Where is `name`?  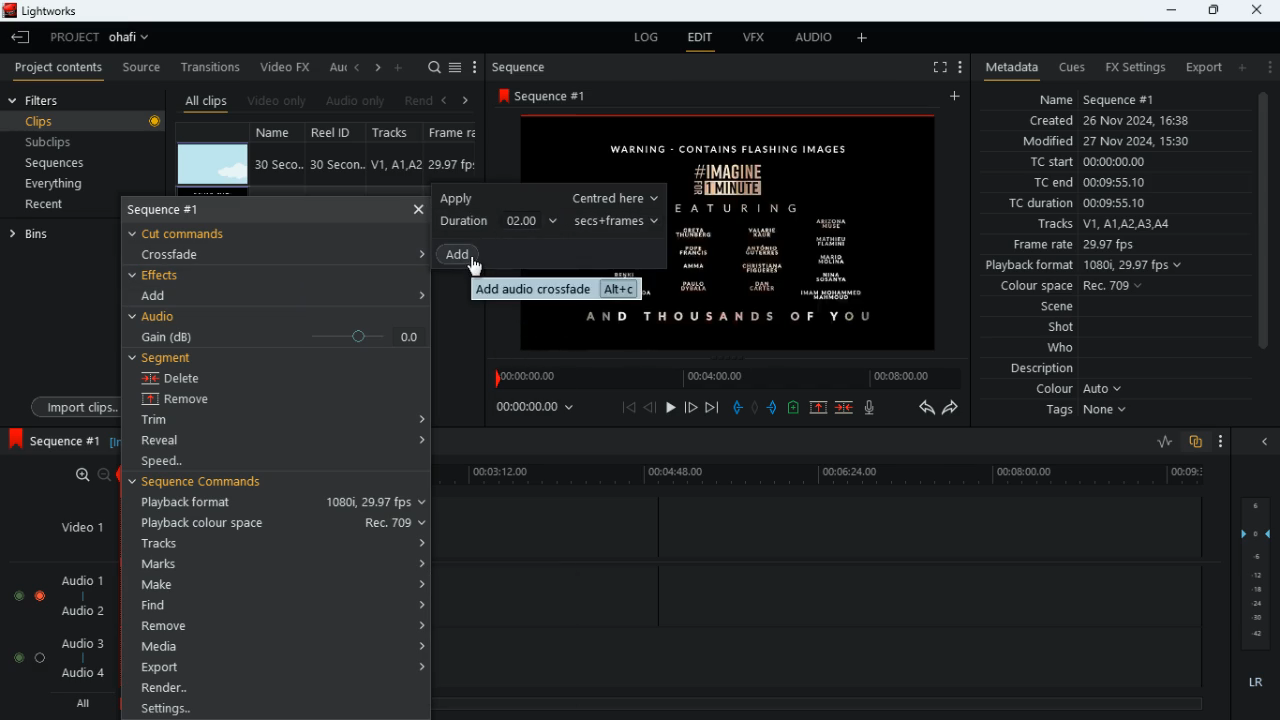 name is located at coordinates (280, 131).